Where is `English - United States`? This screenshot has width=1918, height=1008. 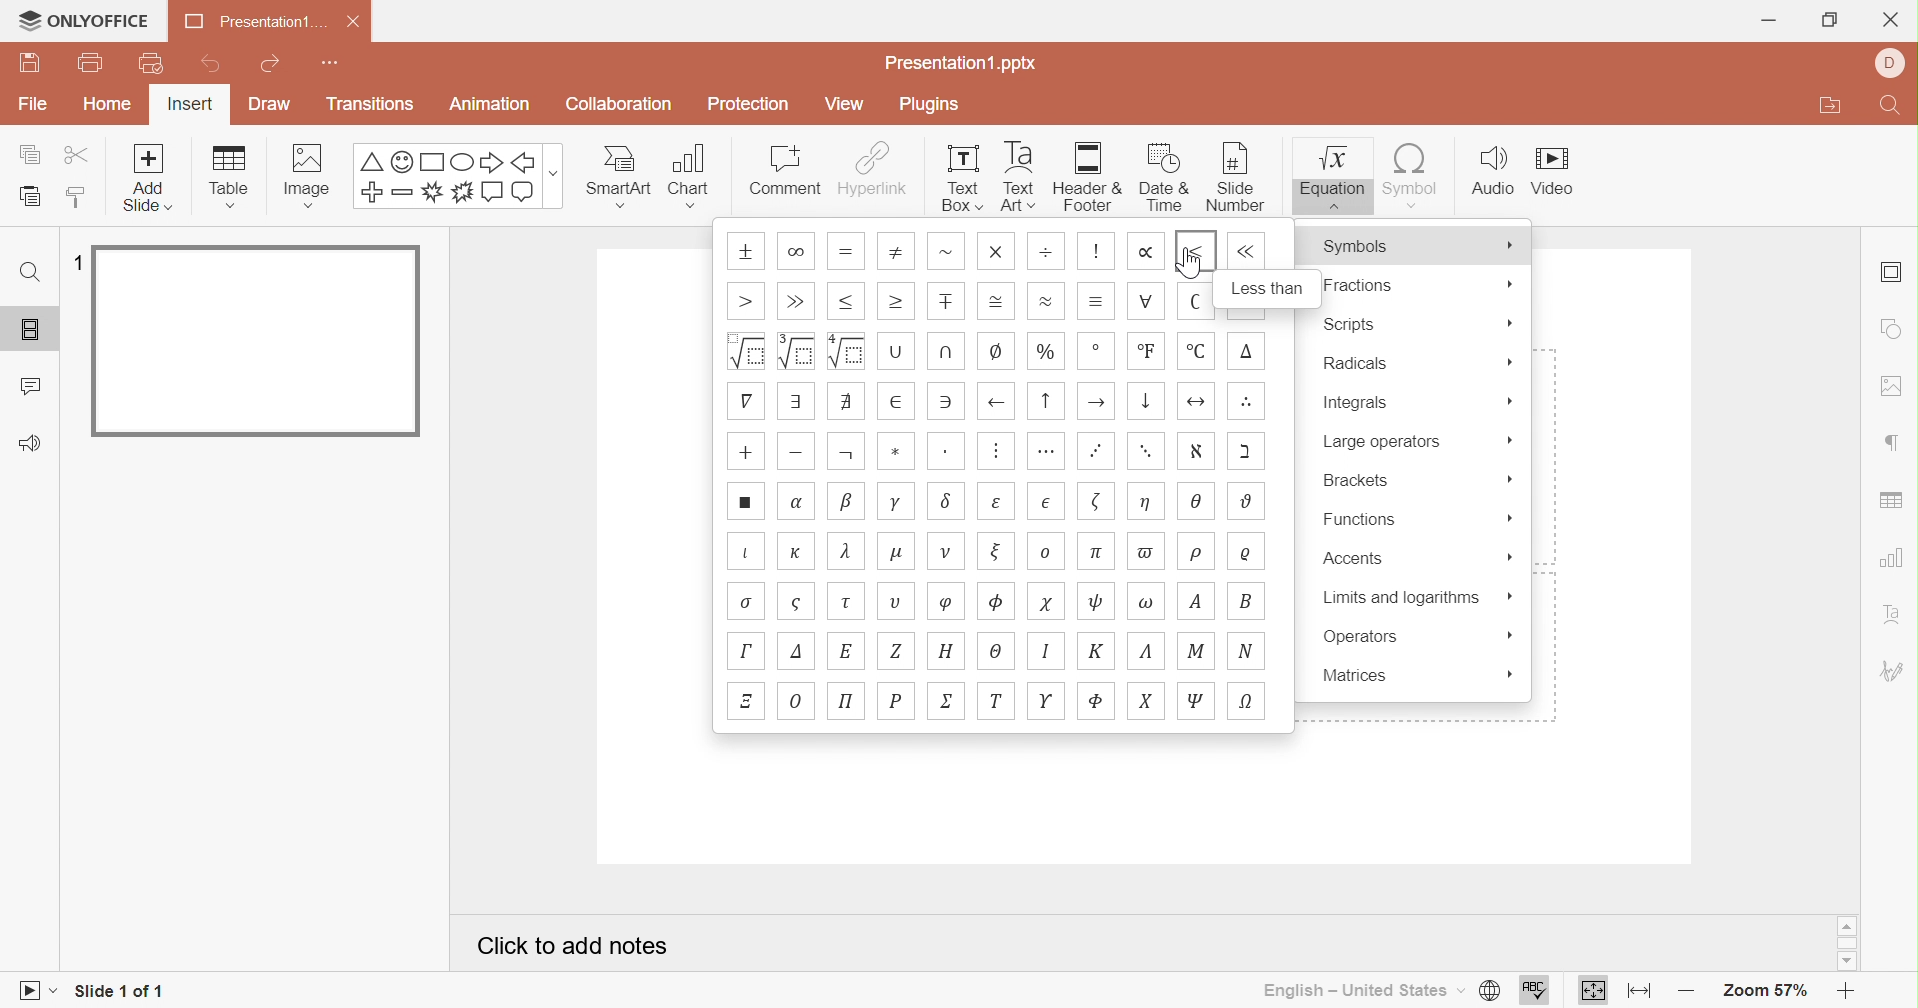
English - United States is located at coordinates (1354, 989).